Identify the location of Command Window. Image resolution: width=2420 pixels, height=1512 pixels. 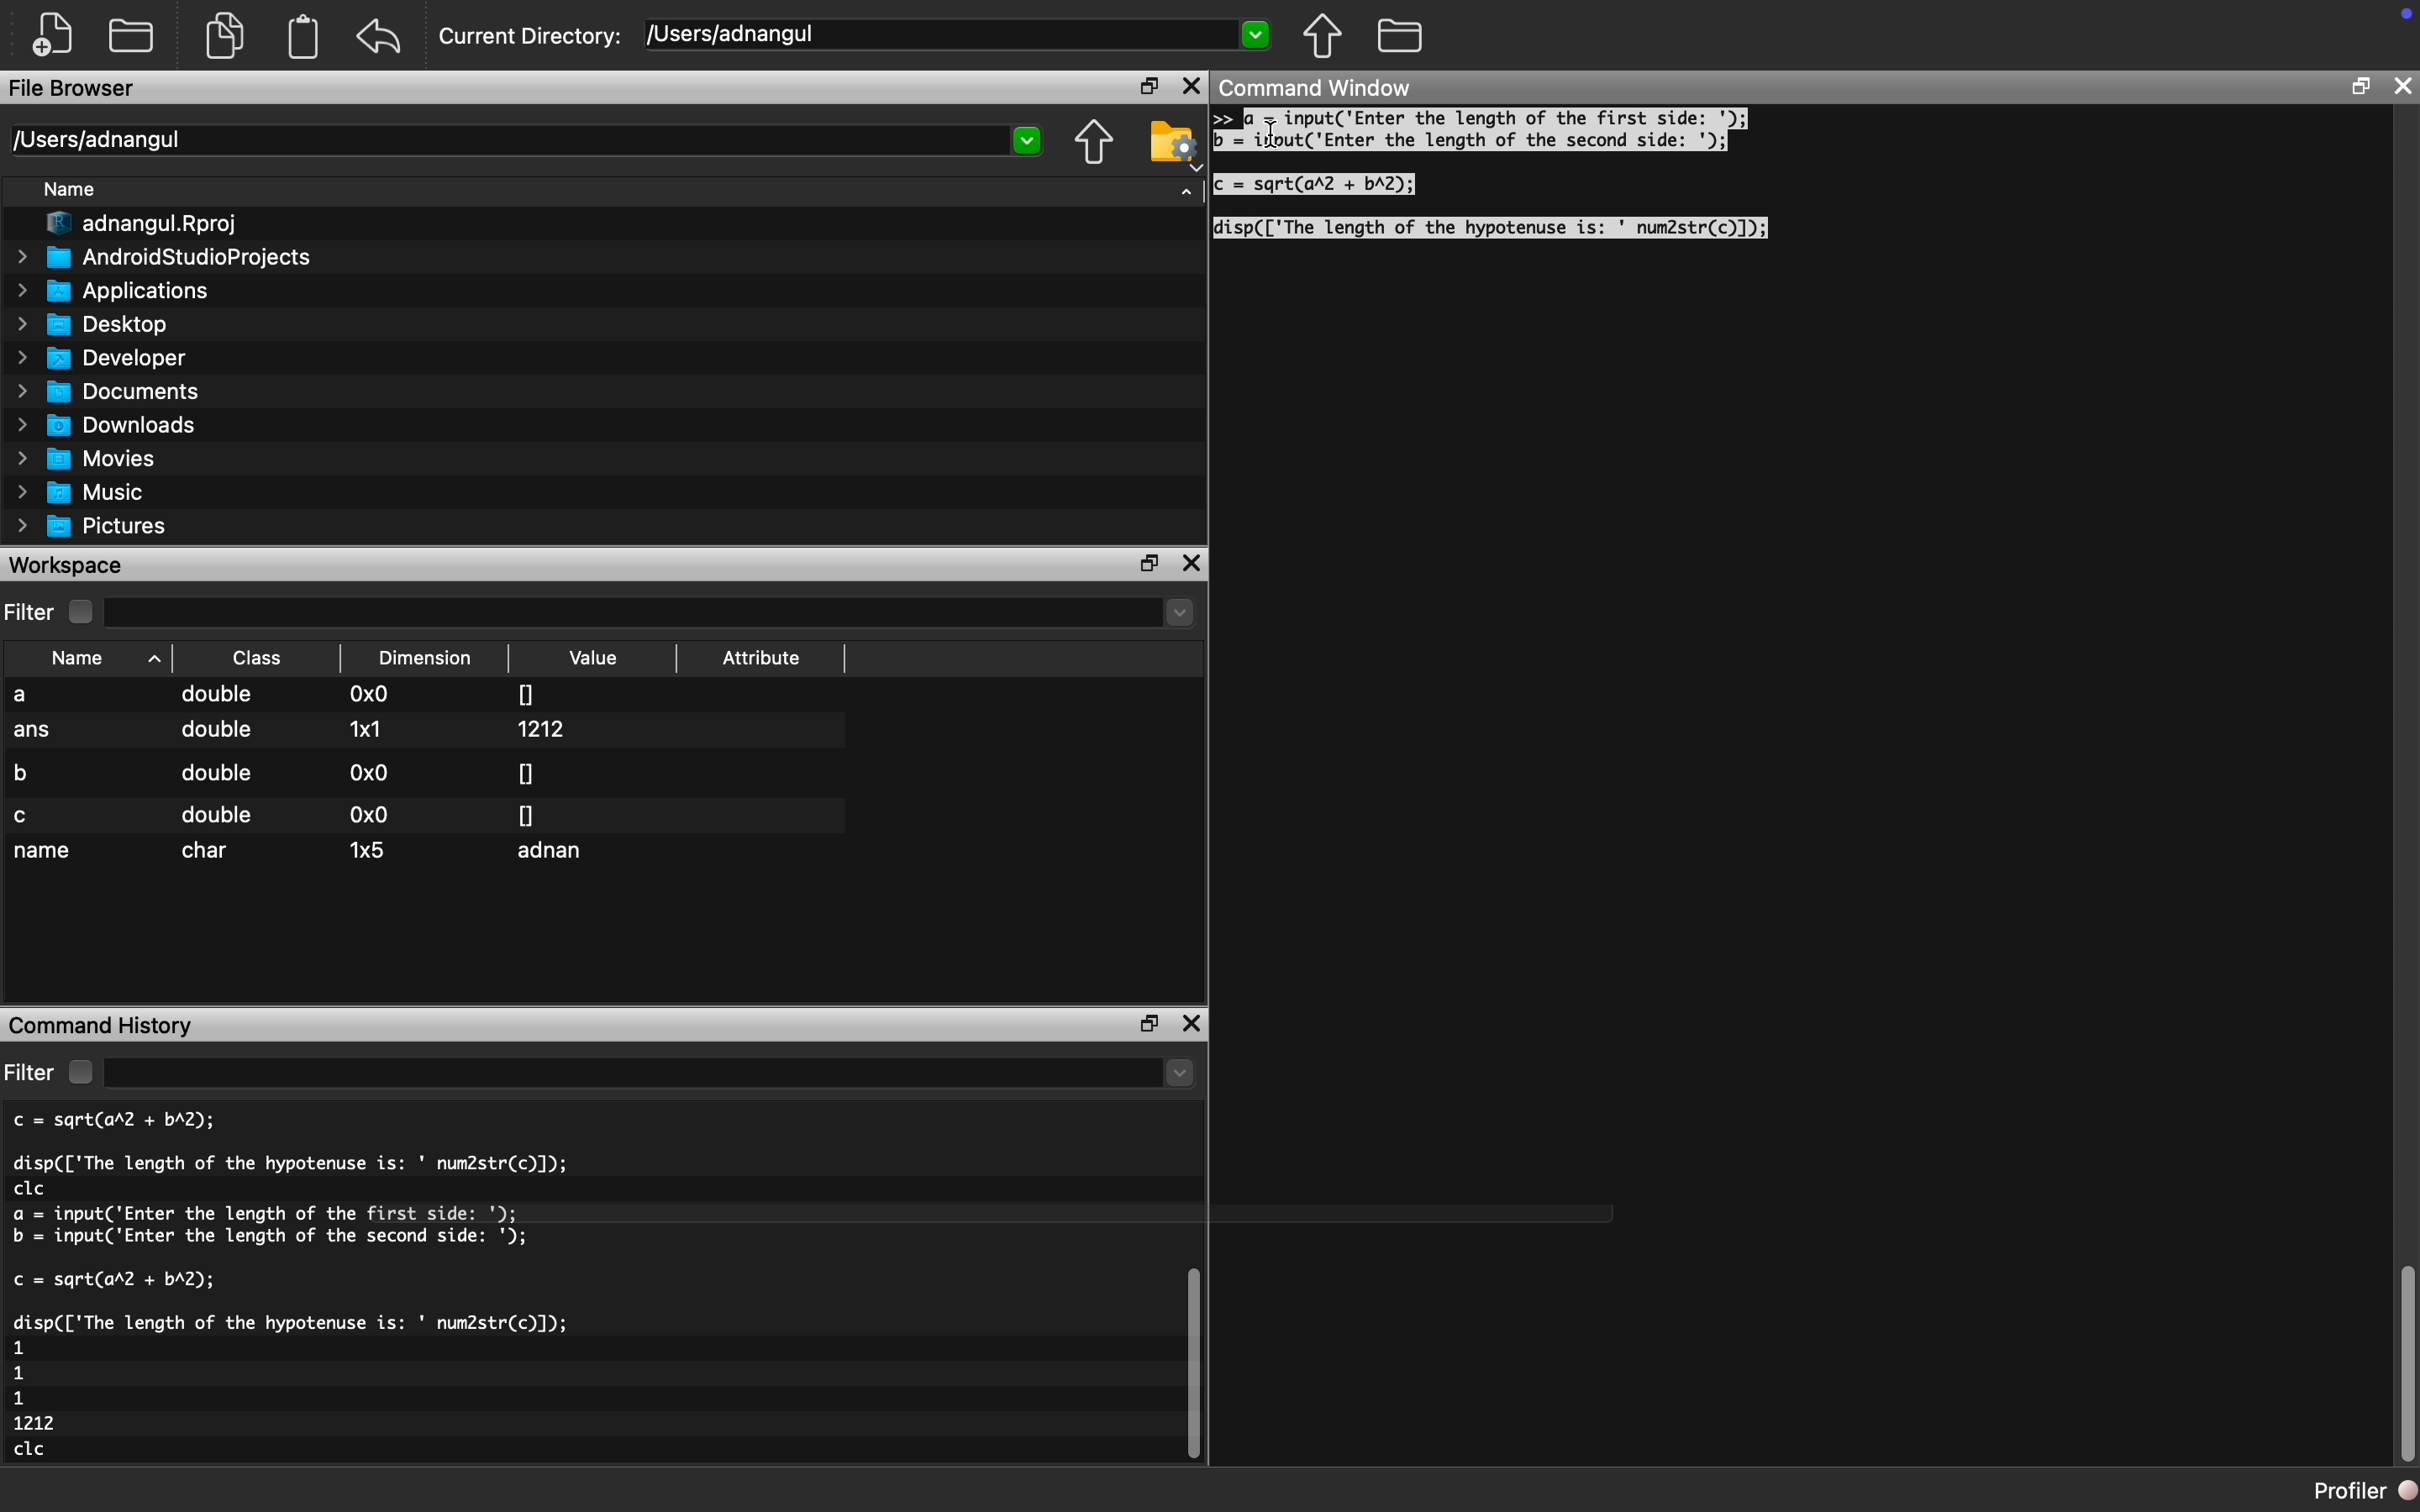
(1317, 85).